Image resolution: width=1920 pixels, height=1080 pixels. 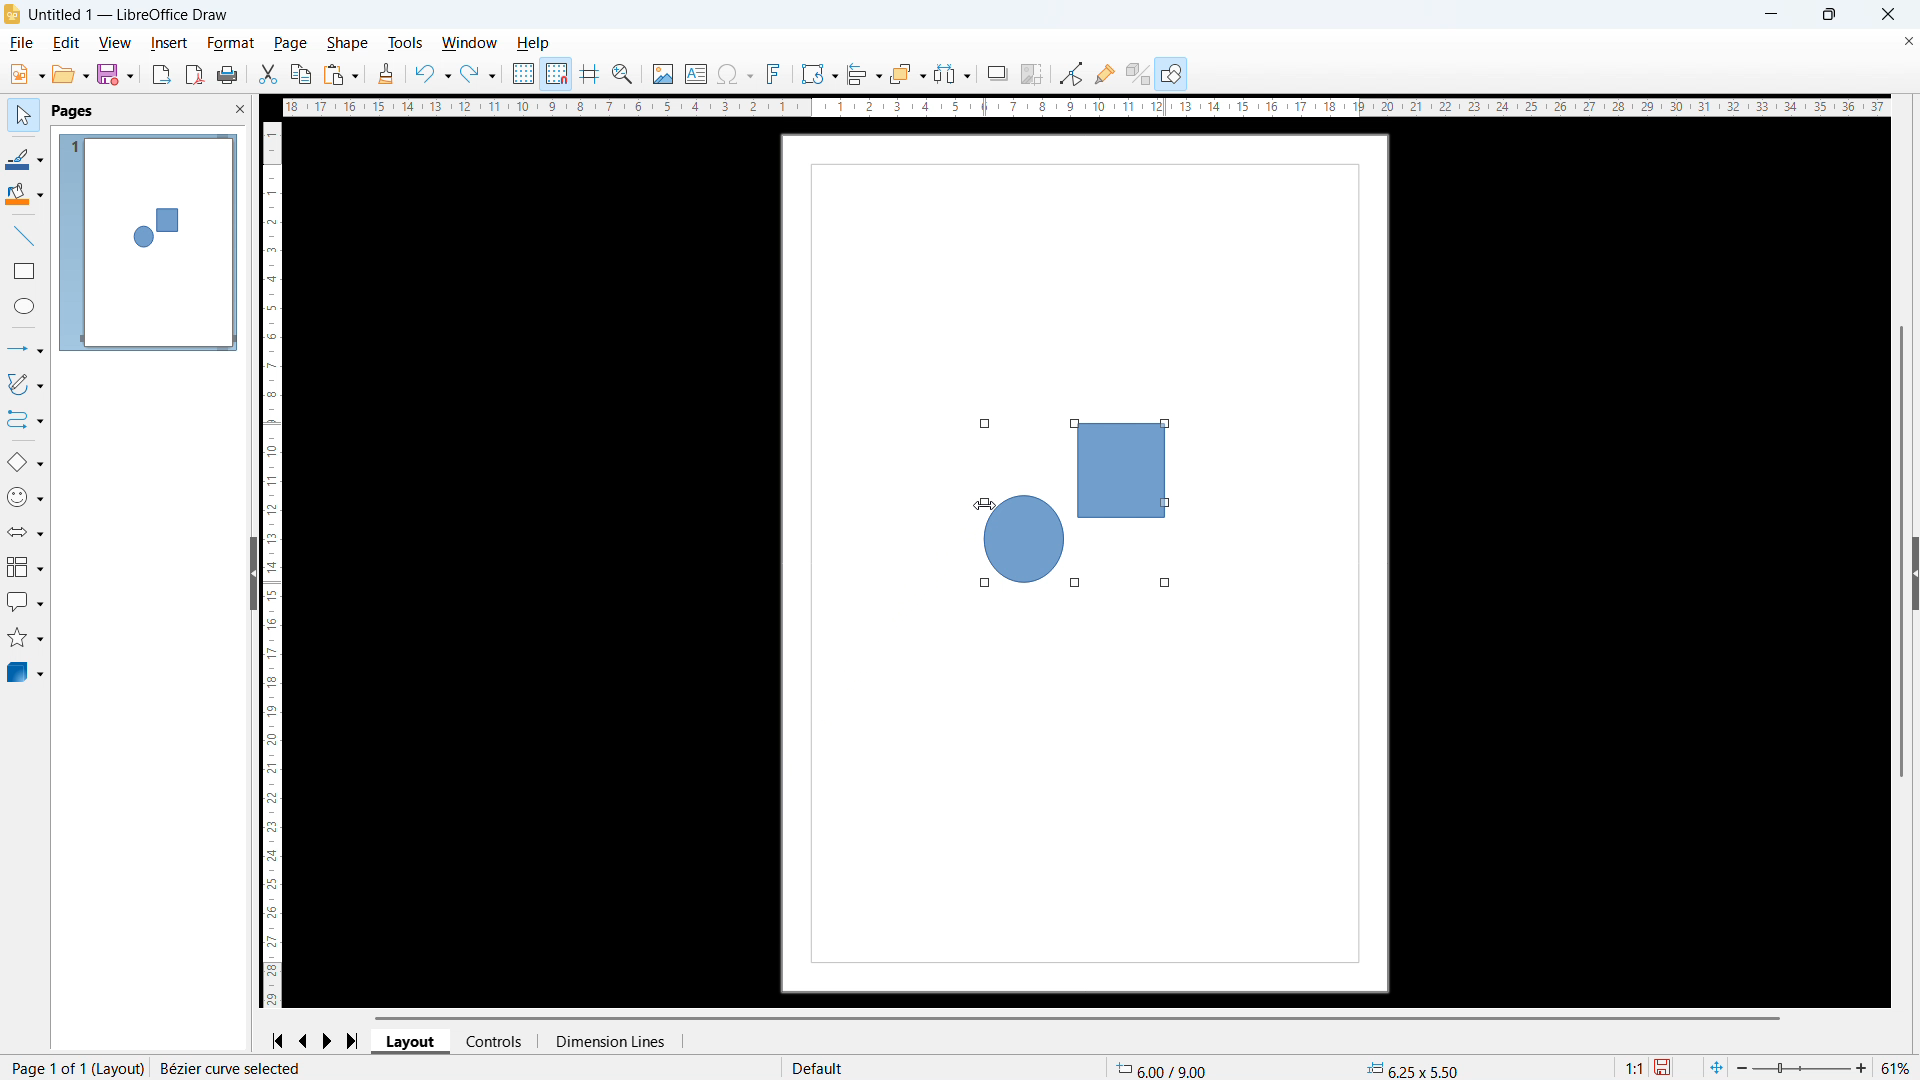 What do you see at coordinates (1413, 1070) in the screenshot?
I see `Object dimensions ` at bounding box center [1413, 1070].